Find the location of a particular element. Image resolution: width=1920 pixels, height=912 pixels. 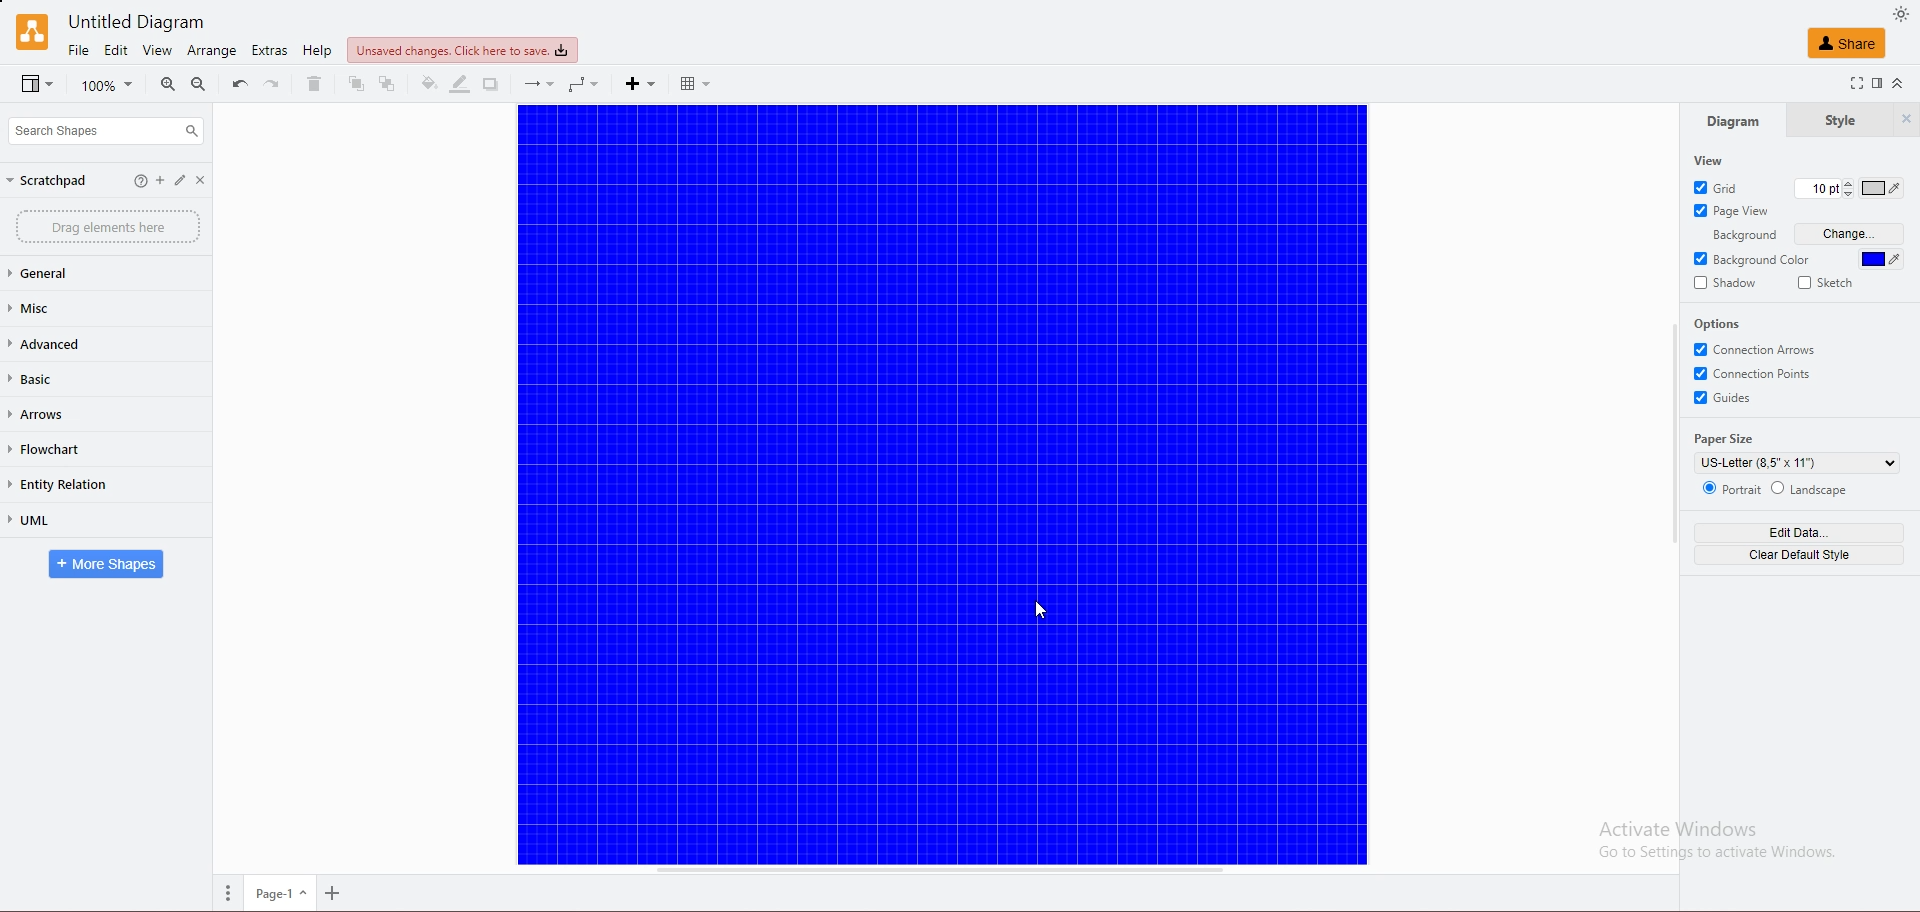

options is located at coordinates (1719, 323).